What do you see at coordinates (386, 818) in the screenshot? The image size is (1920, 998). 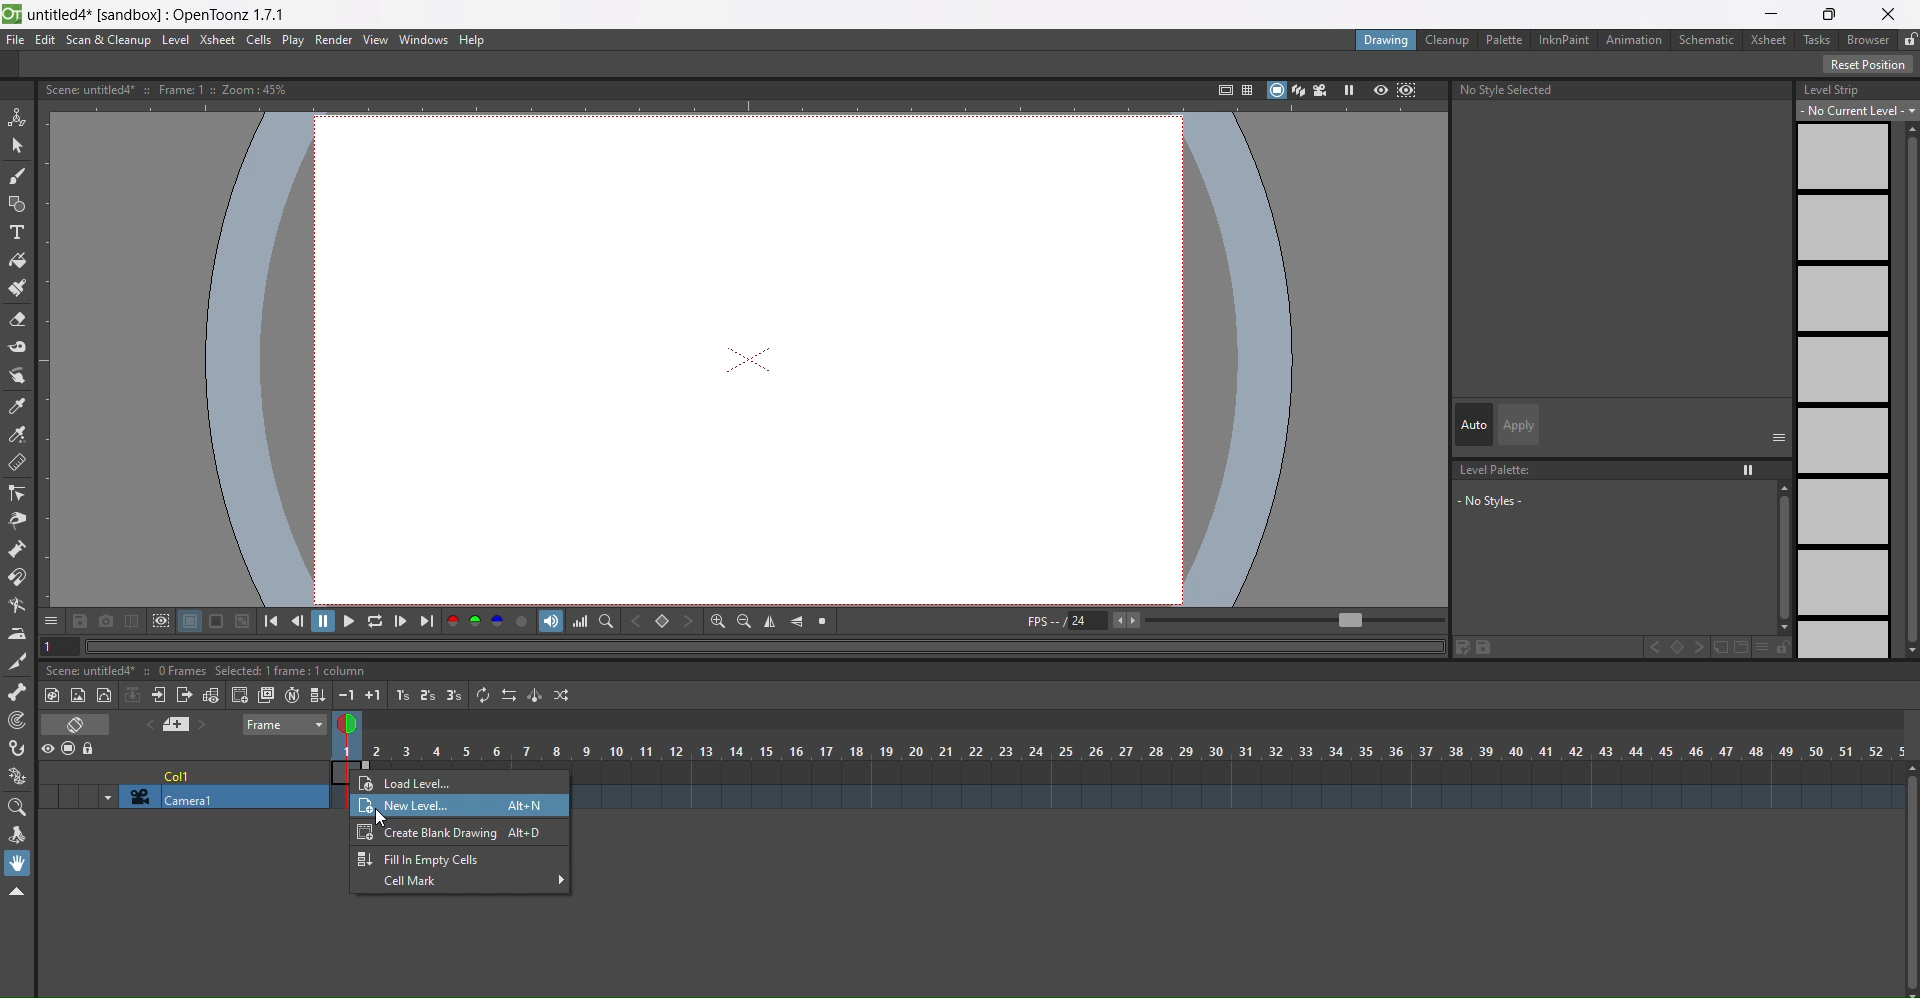 I see `cursor` at bounding box center [386, 818].